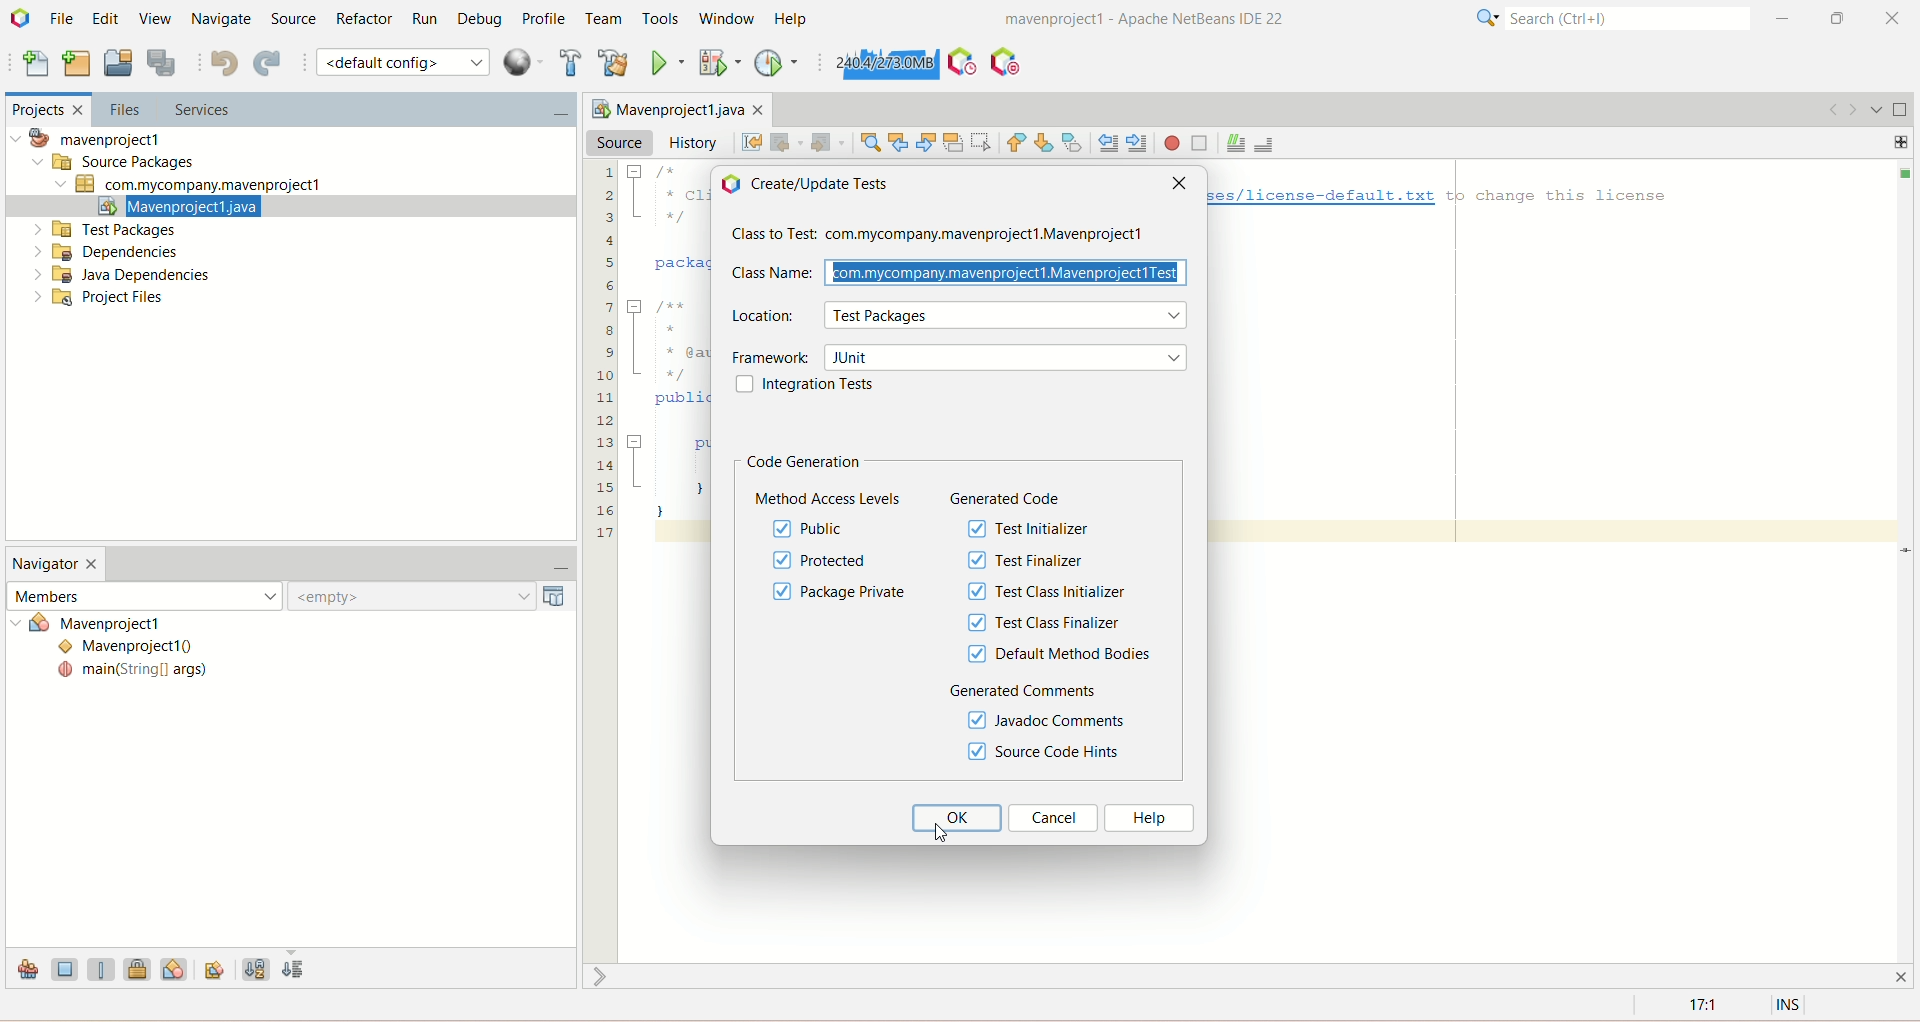  I want to click on location, so click(961, 314).